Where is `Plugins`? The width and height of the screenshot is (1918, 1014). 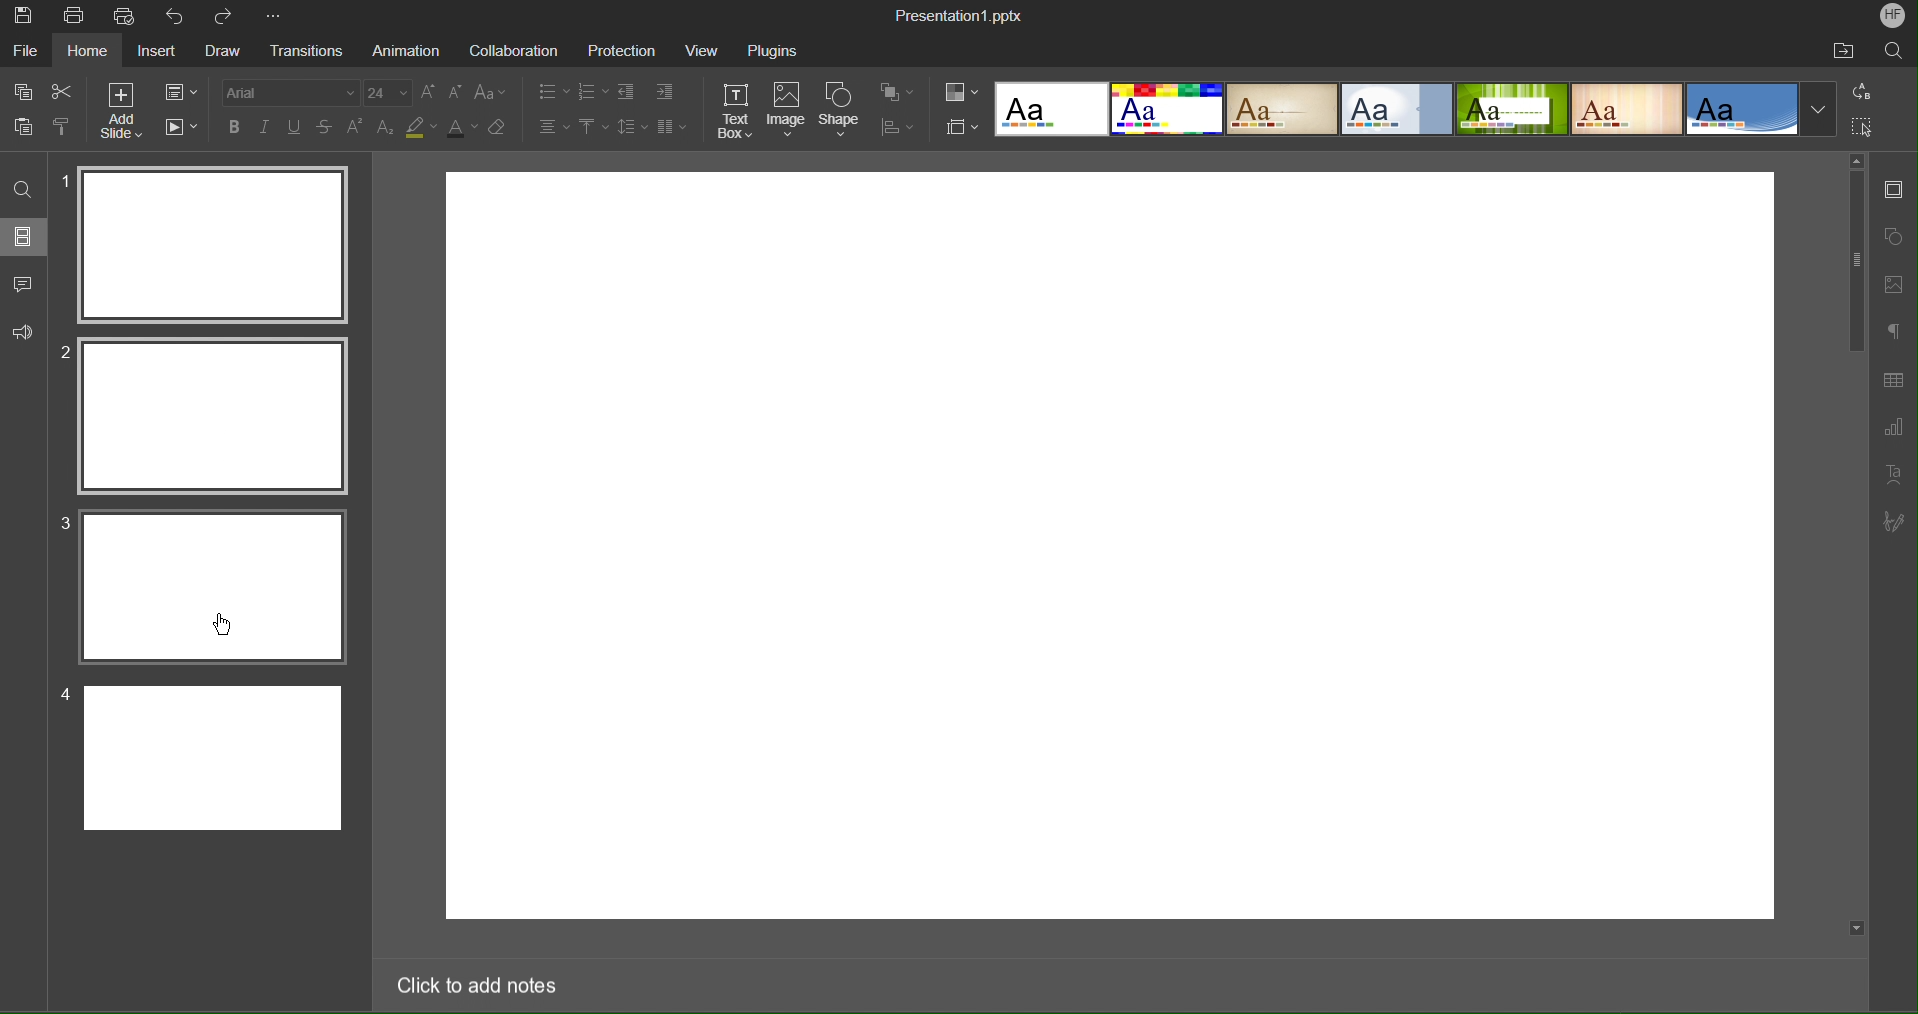
Plugins is located at coordinates (771, 49).